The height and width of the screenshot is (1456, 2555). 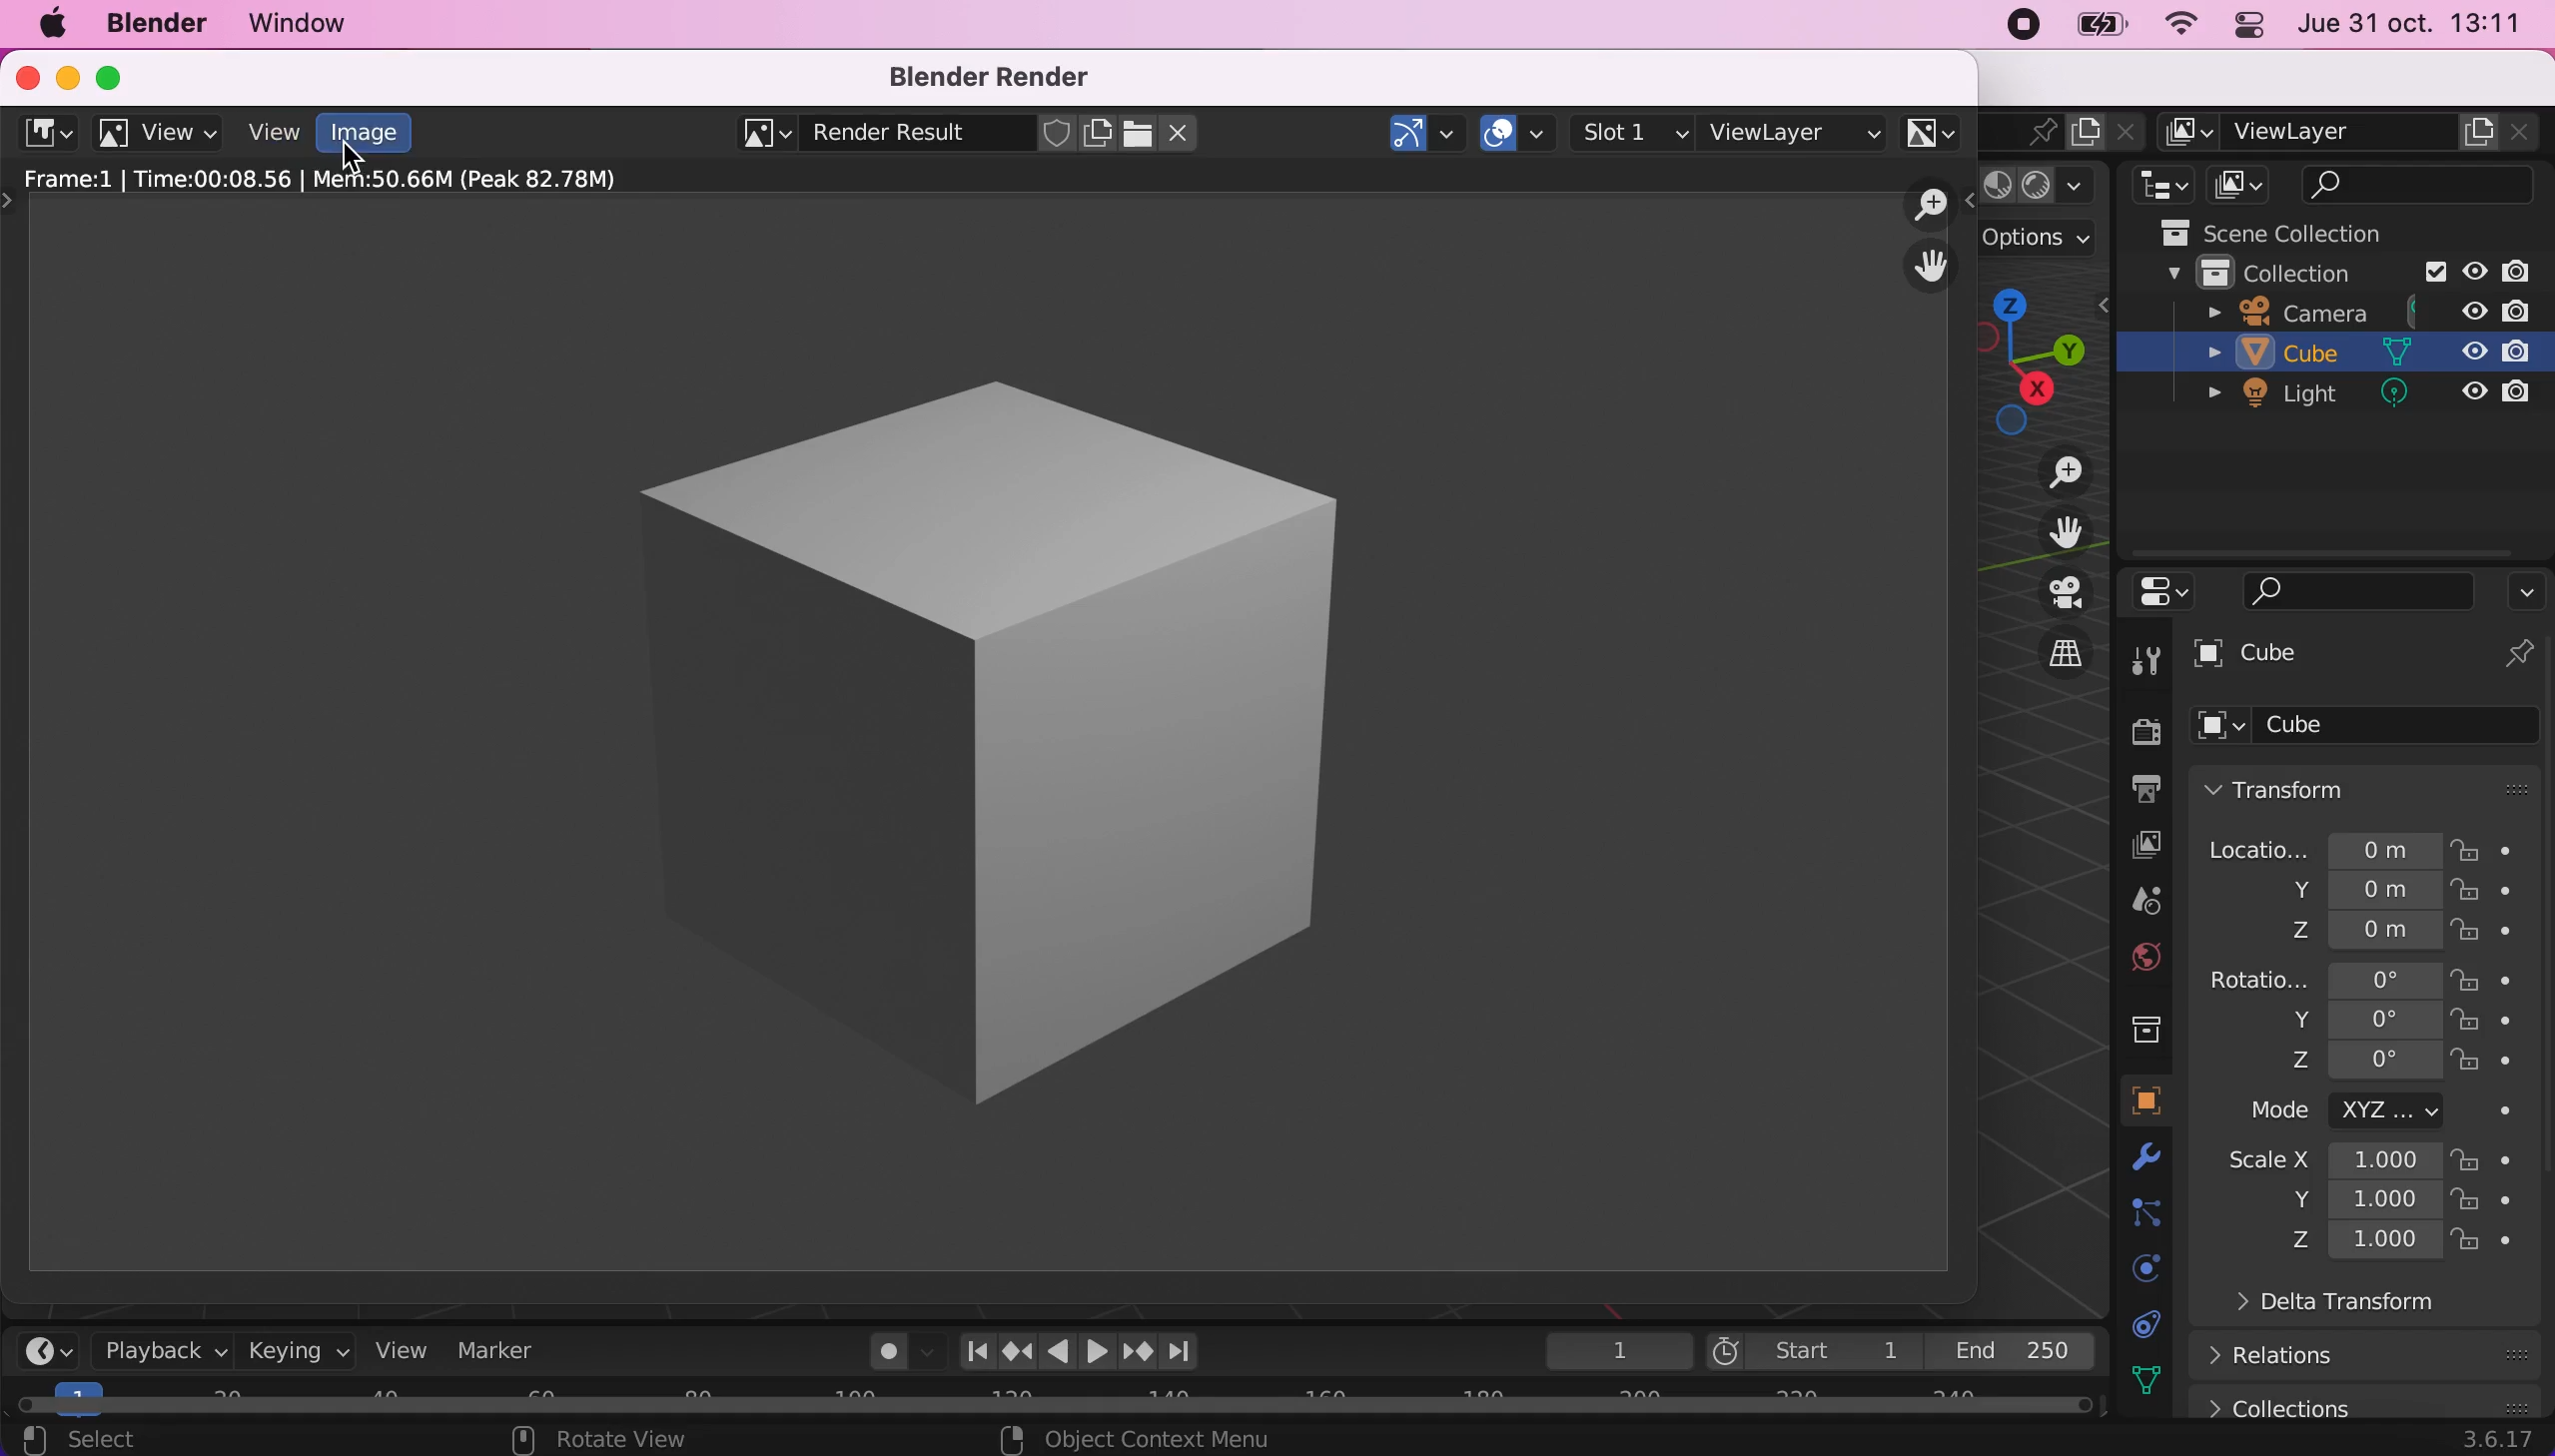 What do you see at coordinates (410, 1353) in the screenshot?
I see `view` at bounding box center [410, 1353].